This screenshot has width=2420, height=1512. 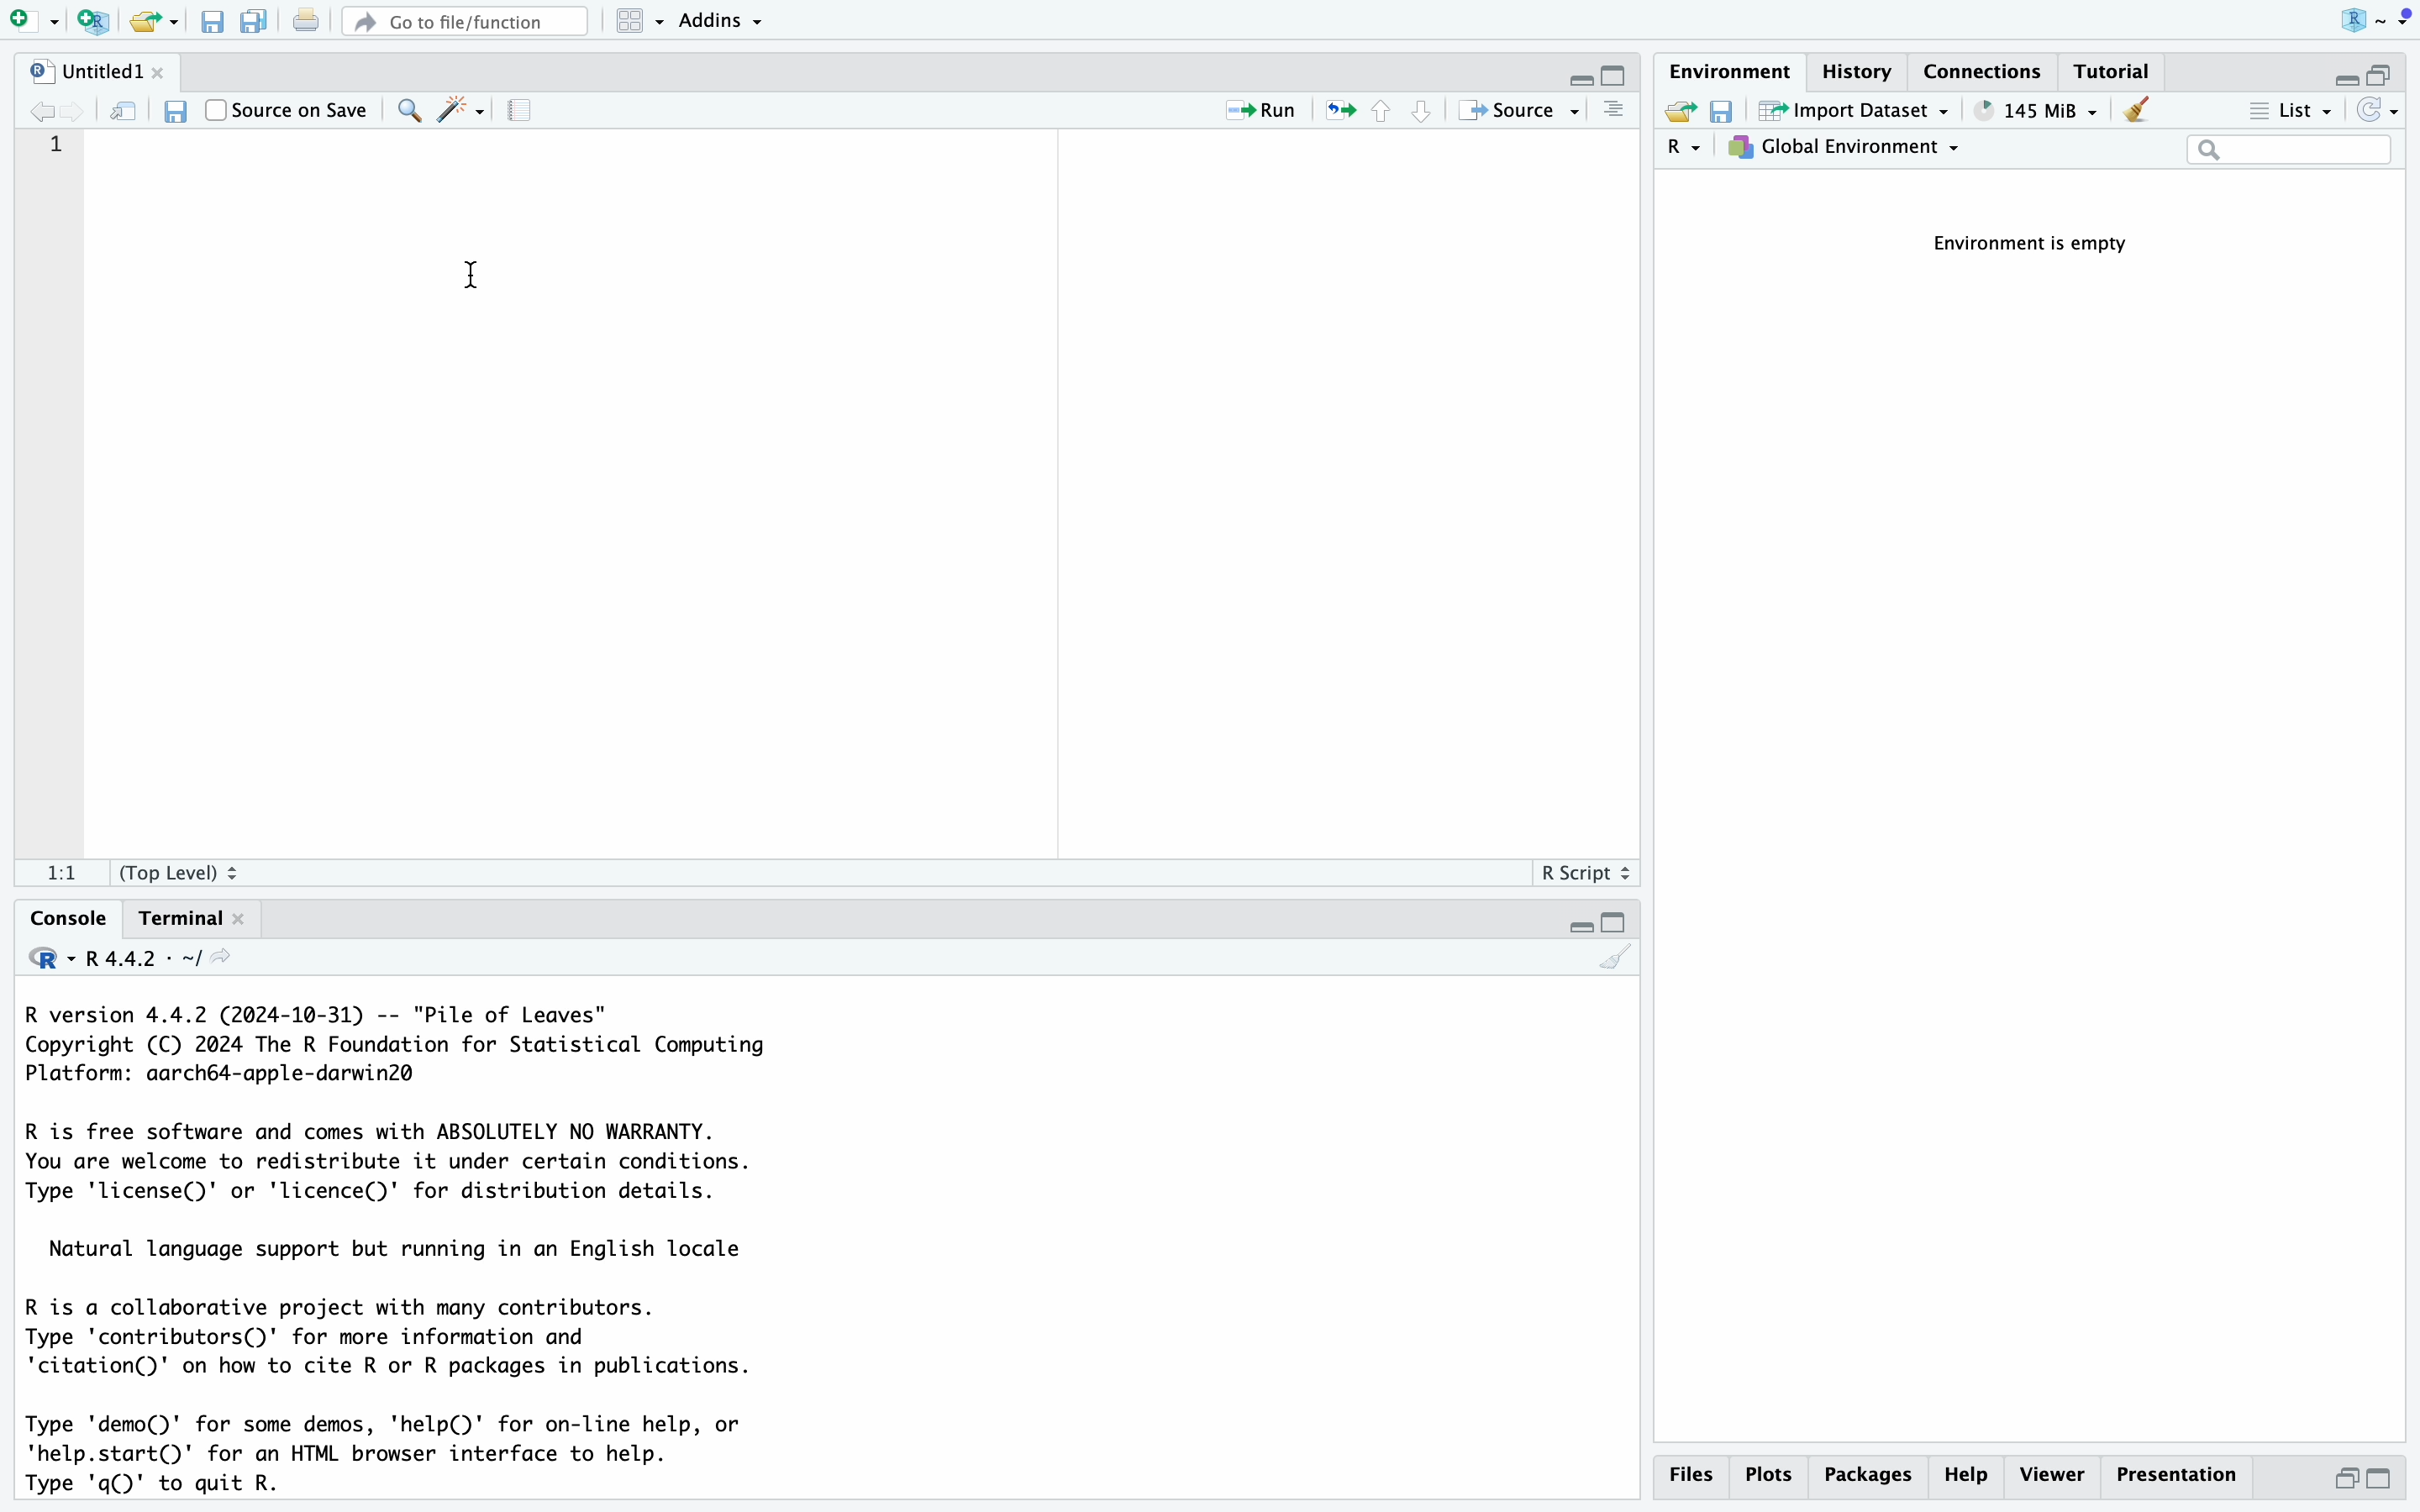 What do you see at coordinates (149, 959) in the screenshot?
I see `R 4.4.2 . ~/` at bounding box center [149, 959].